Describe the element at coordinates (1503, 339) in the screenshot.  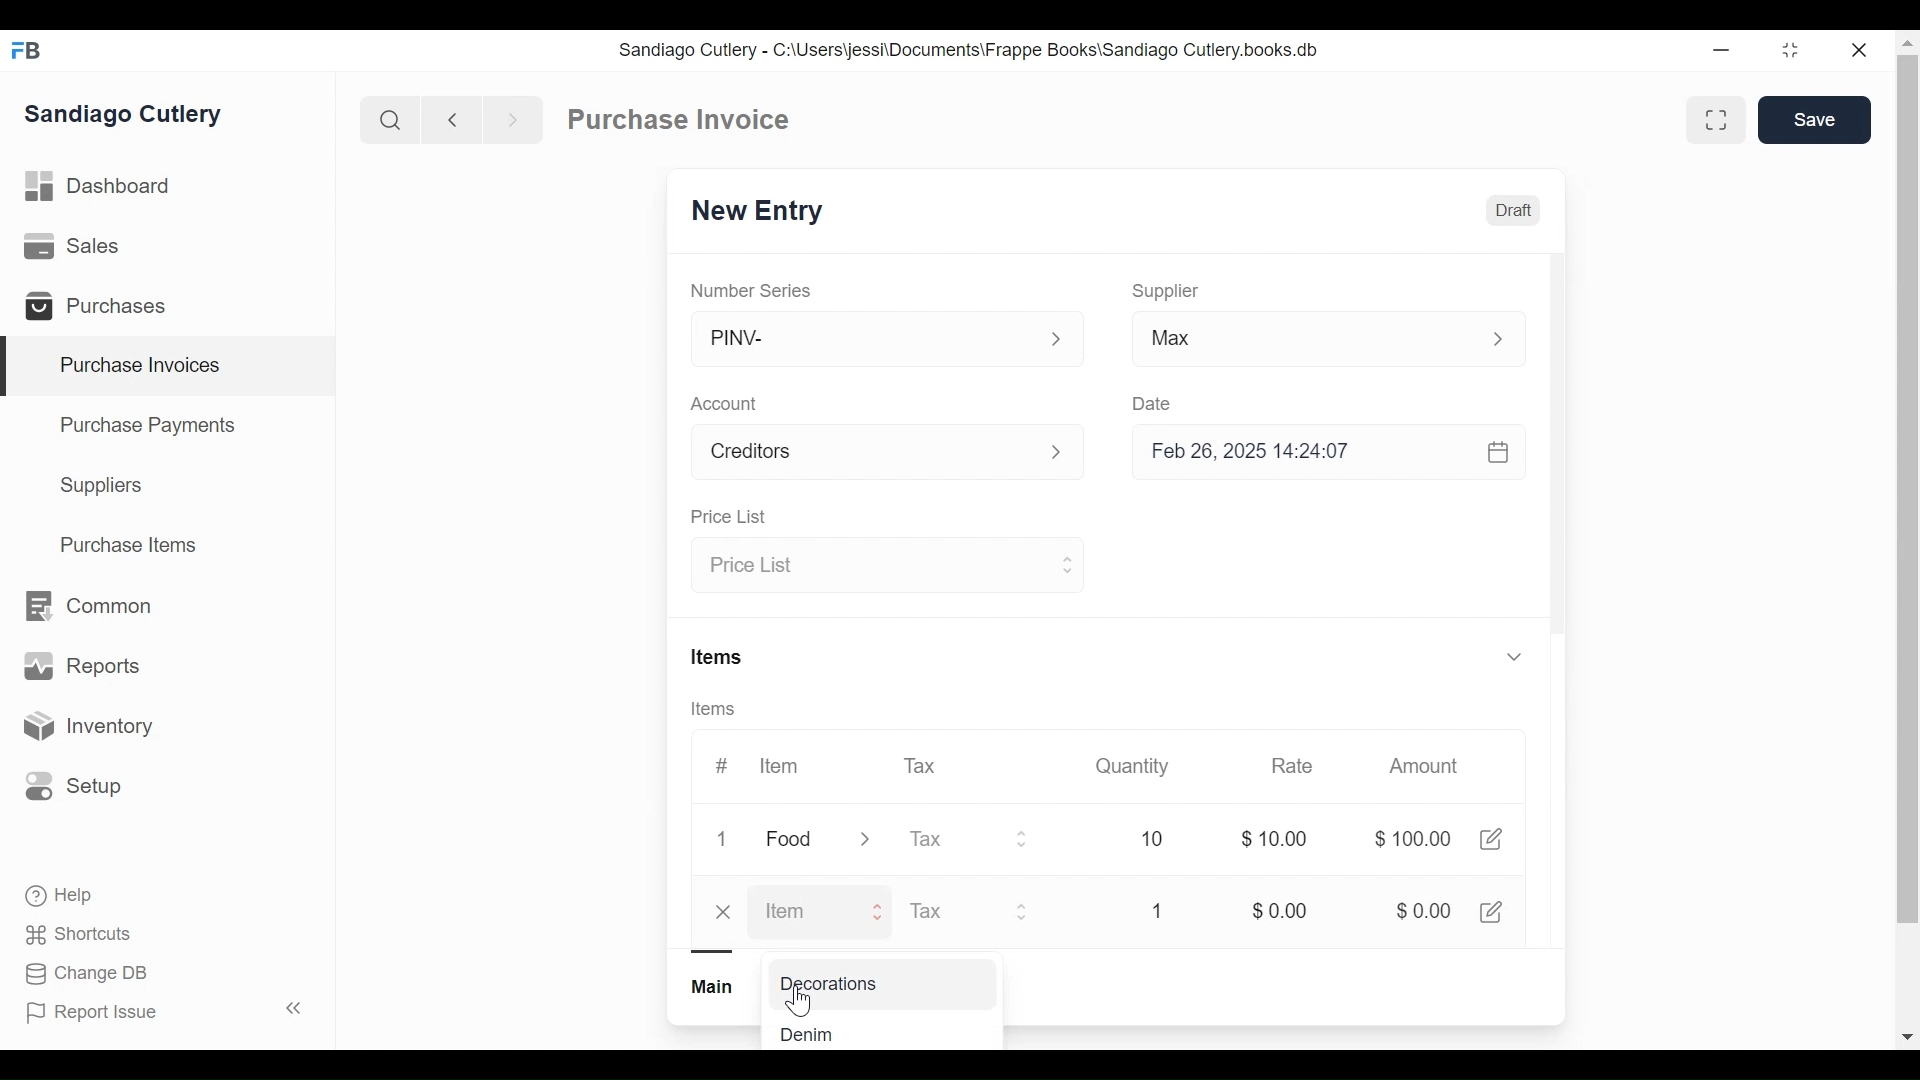
I see `Expand` at that location.